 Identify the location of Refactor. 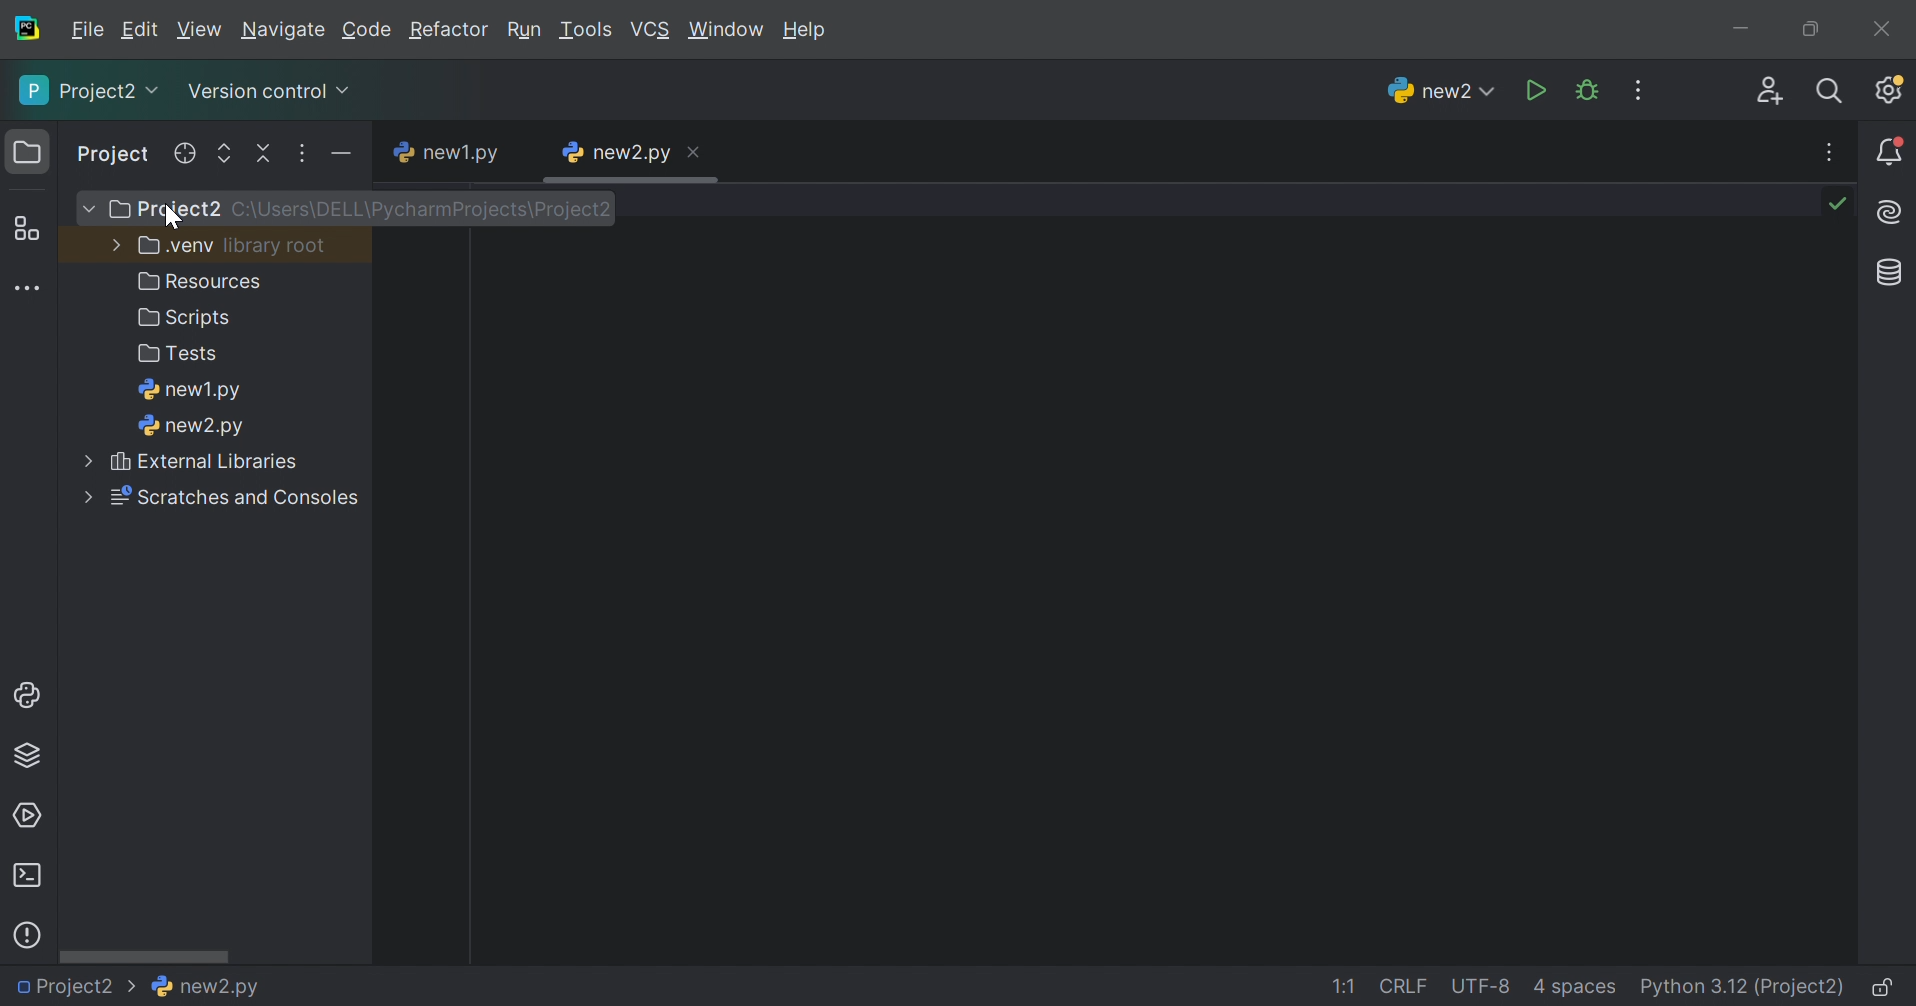
(449, 32).